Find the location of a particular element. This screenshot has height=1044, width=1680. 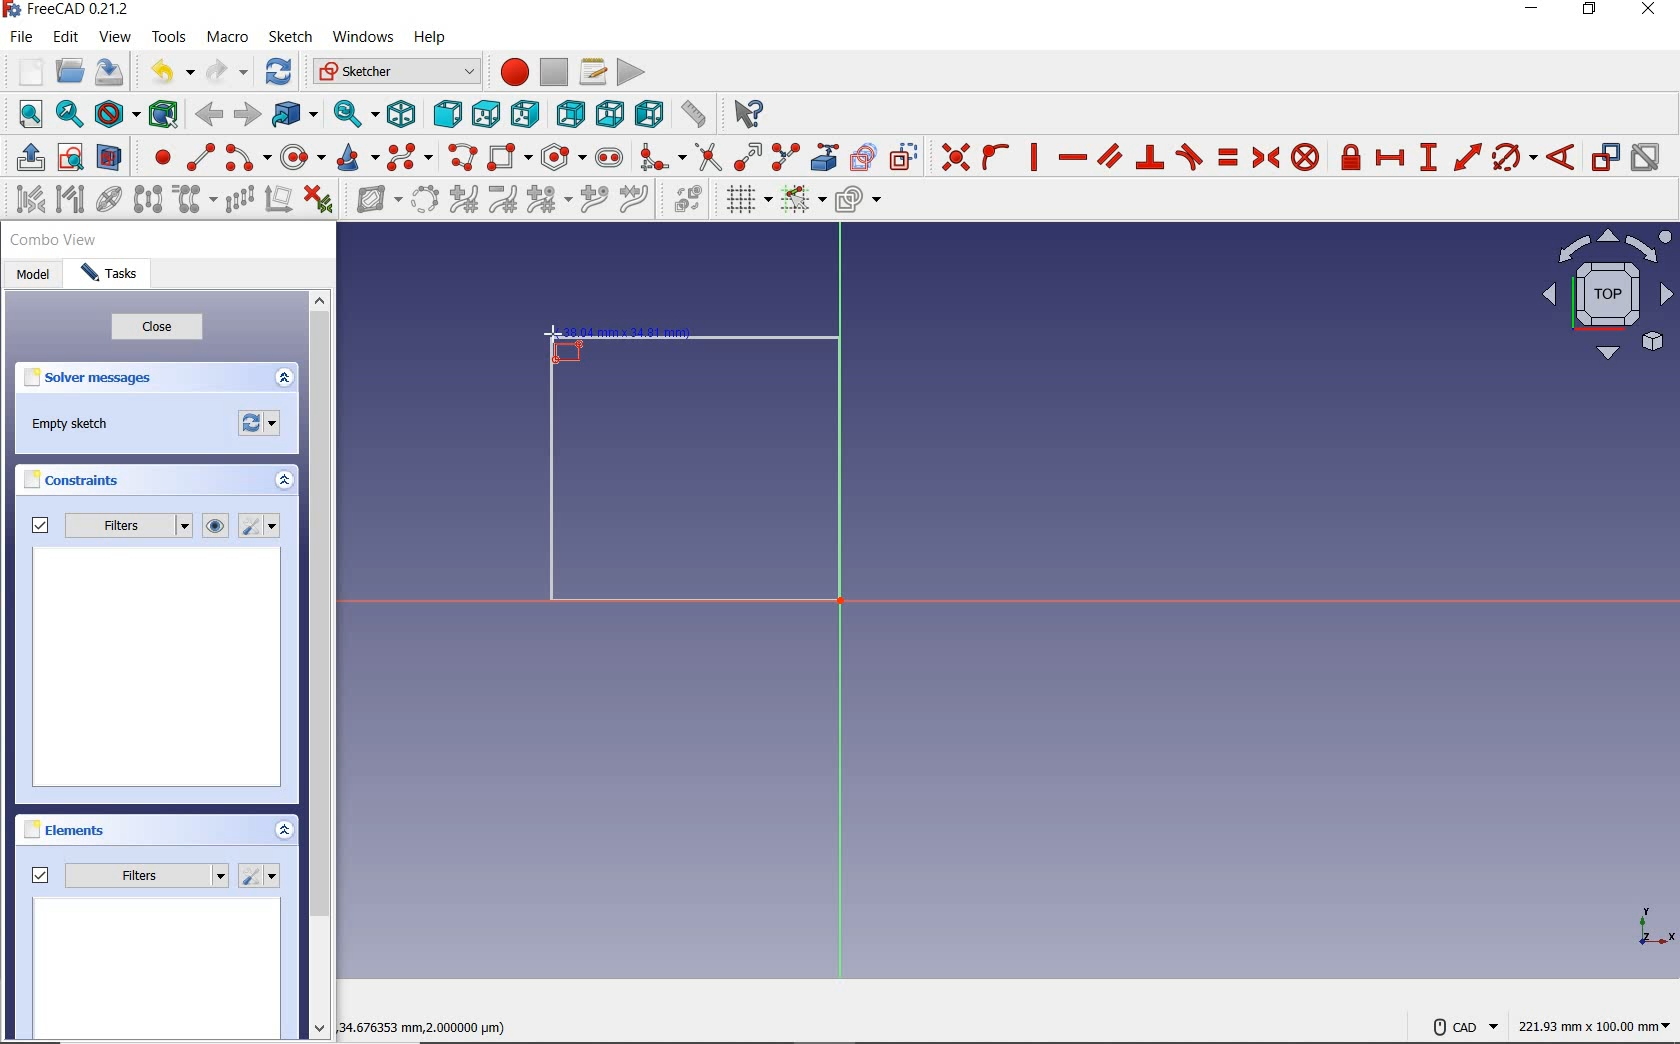

view section is located at coordinates (113, 158).